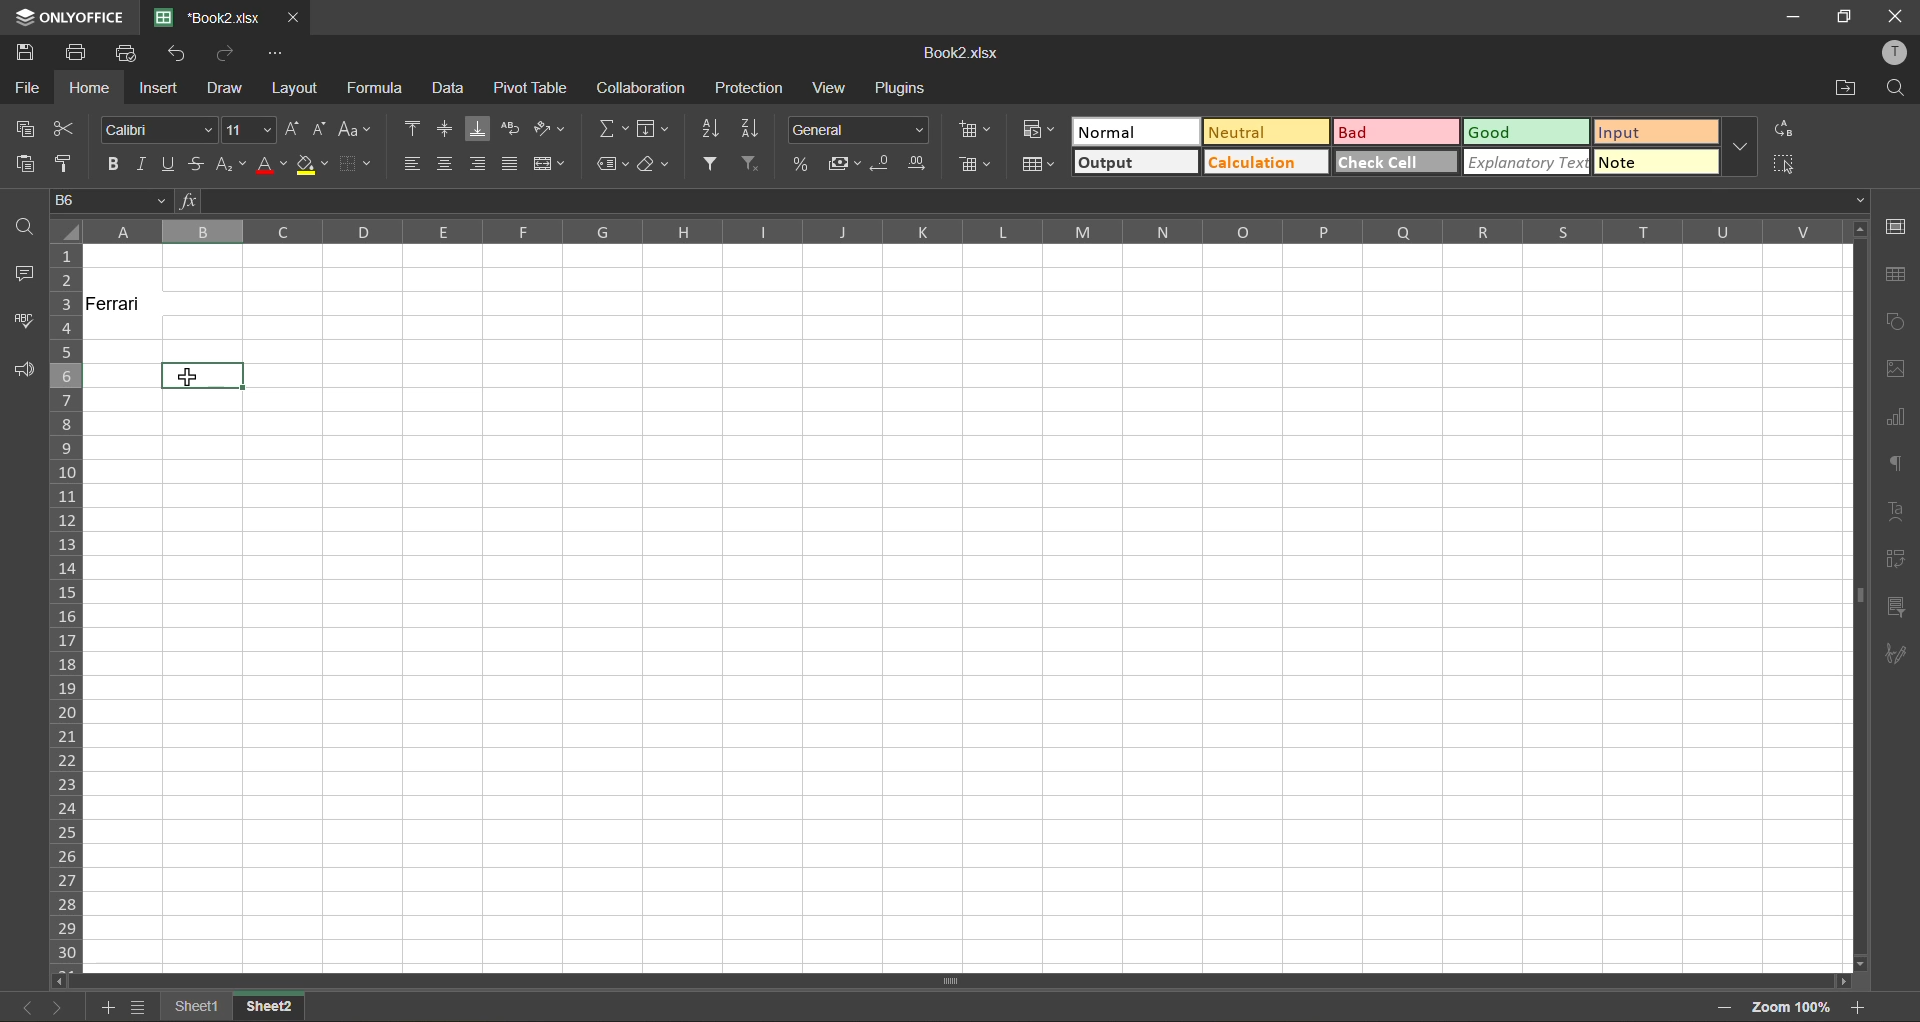 This screenshot has width=1920, height=1022. What do you see at coordinates (1741, 145) in the screenshot?
I see `more options` at bounding box center [1741, 145].